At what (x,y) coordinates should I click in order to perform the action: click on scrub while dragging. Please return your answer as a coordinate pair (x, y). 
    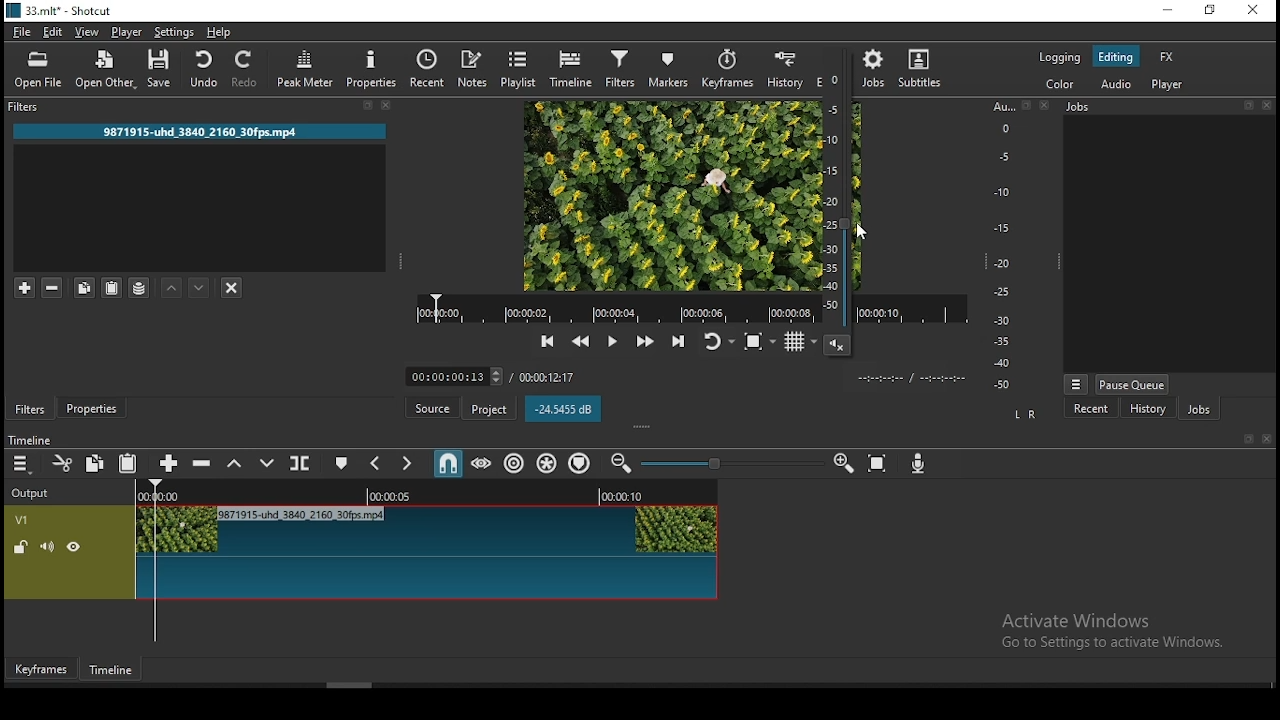
    Looking at the image, I should click on (482, 464).